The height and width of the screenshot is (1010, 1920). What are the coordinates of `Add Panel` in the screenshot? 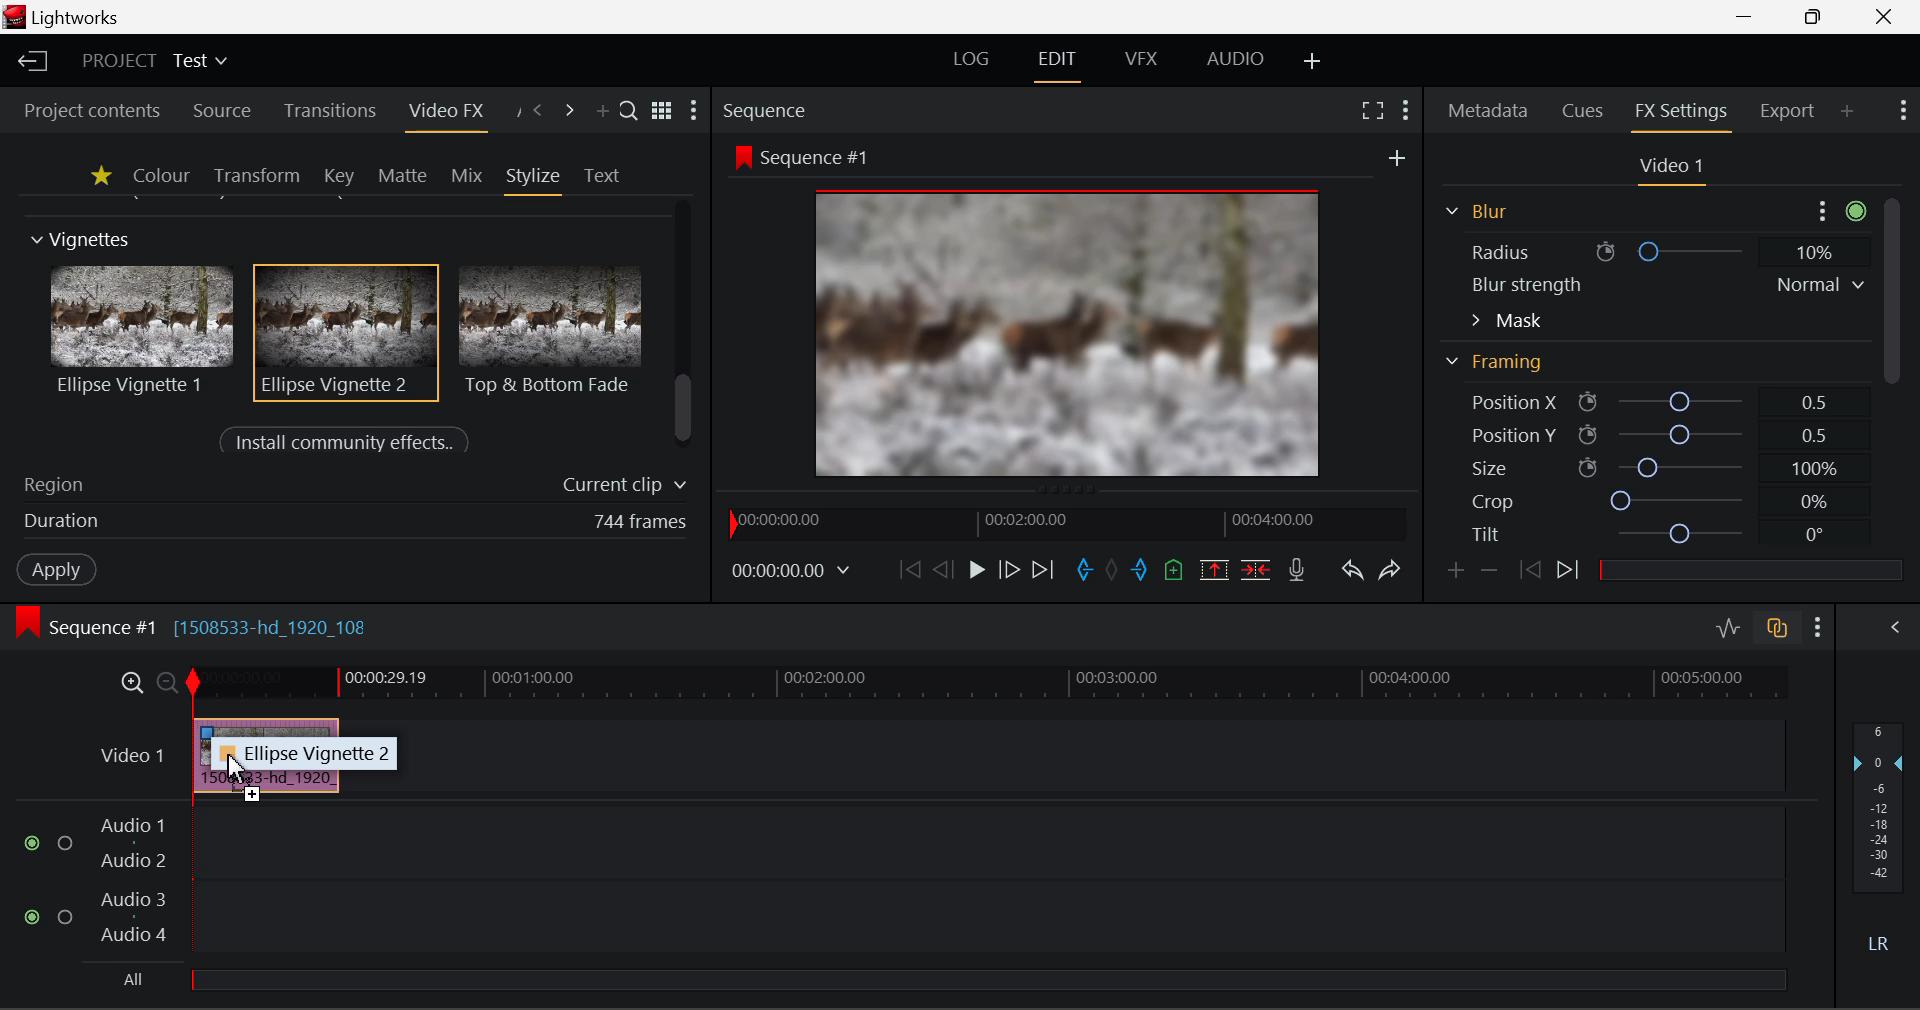 It's located at (1848, 113).